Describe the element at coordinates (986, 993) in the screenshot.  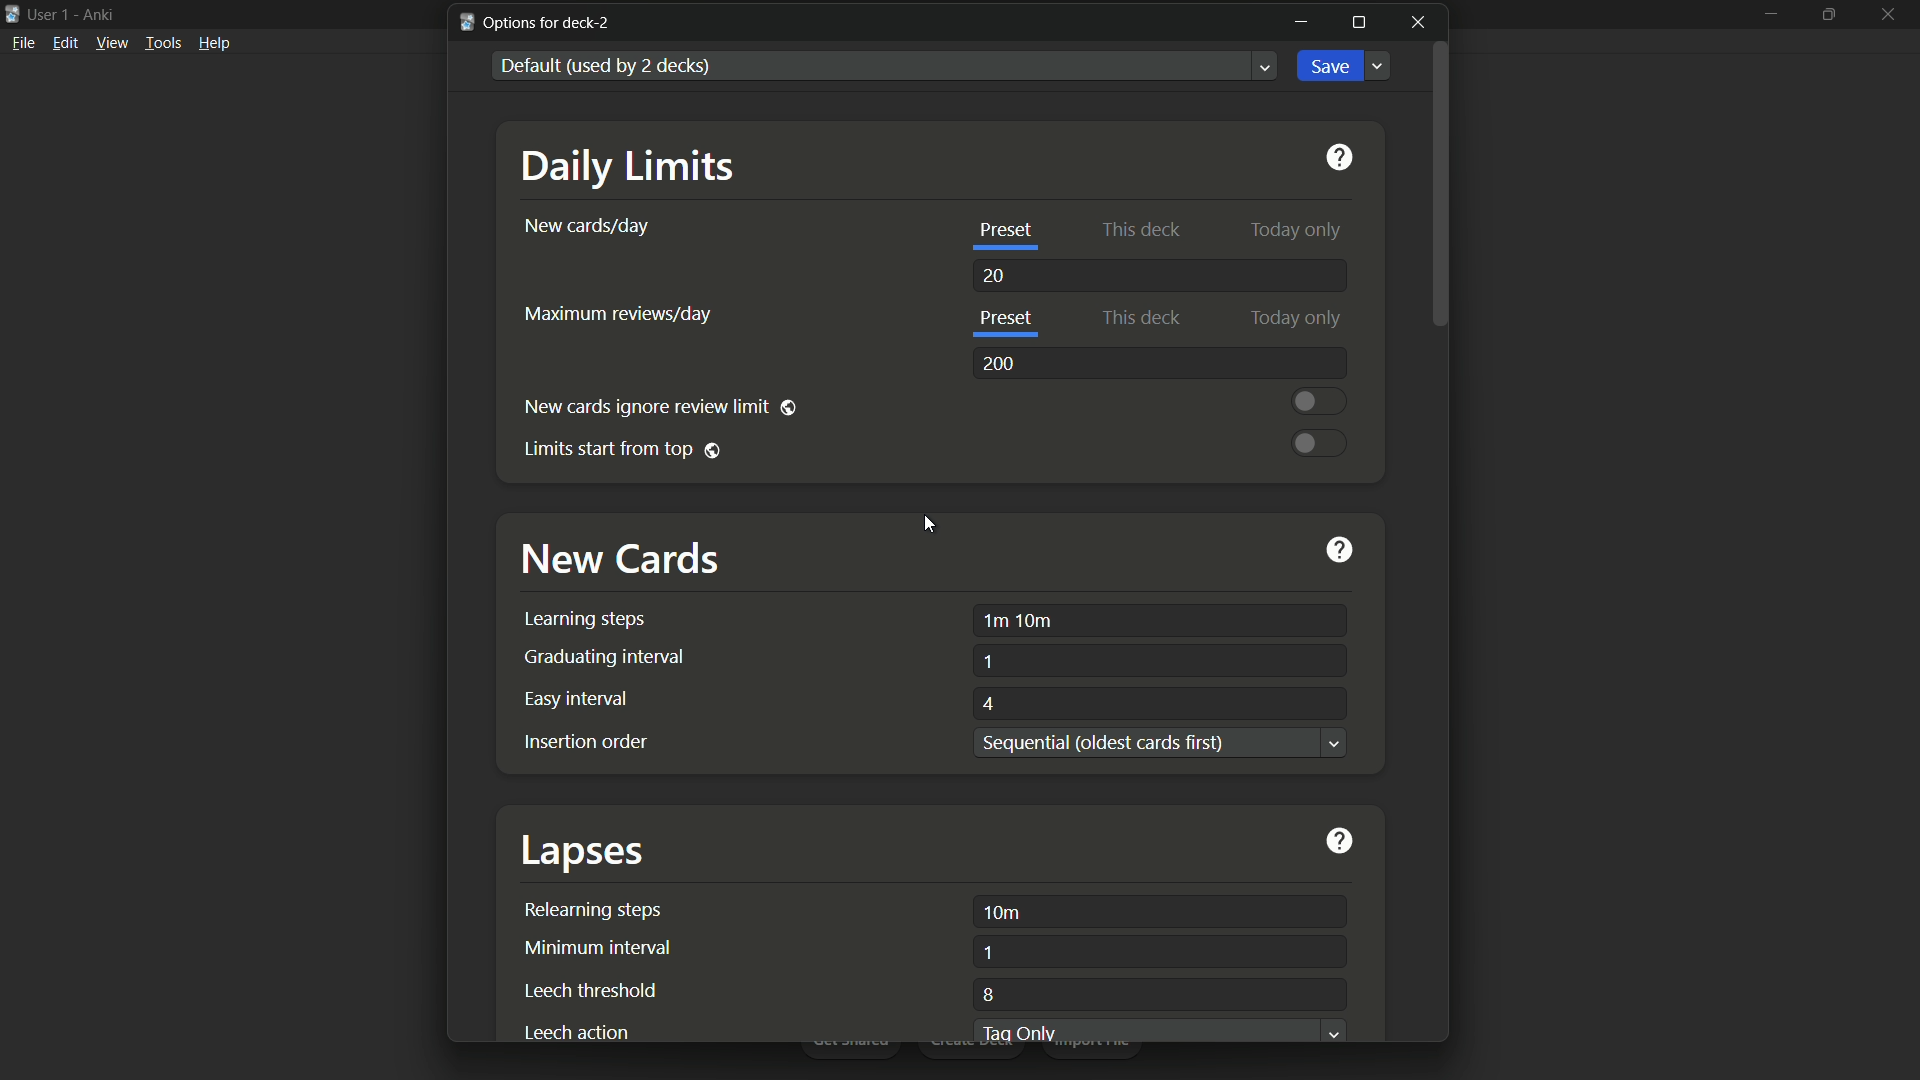
I see `8` at that location.